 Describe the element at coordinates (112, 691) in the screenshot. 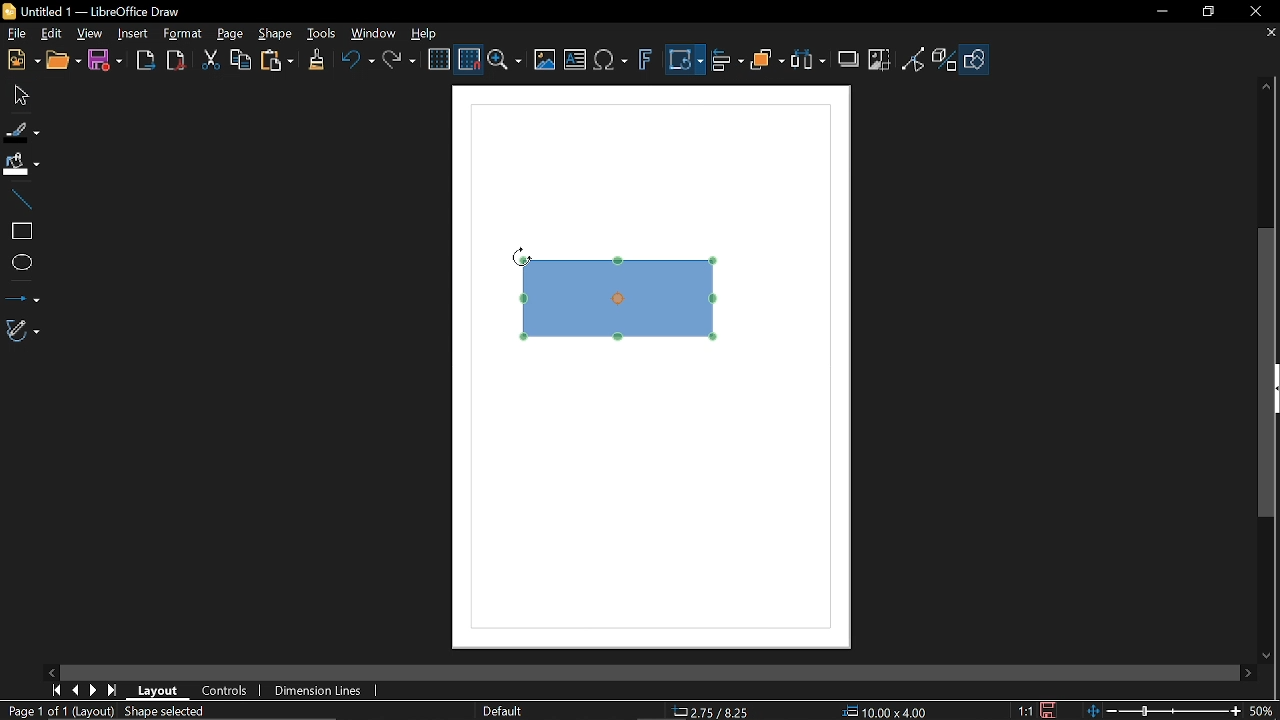

I see `Last page` at that location.